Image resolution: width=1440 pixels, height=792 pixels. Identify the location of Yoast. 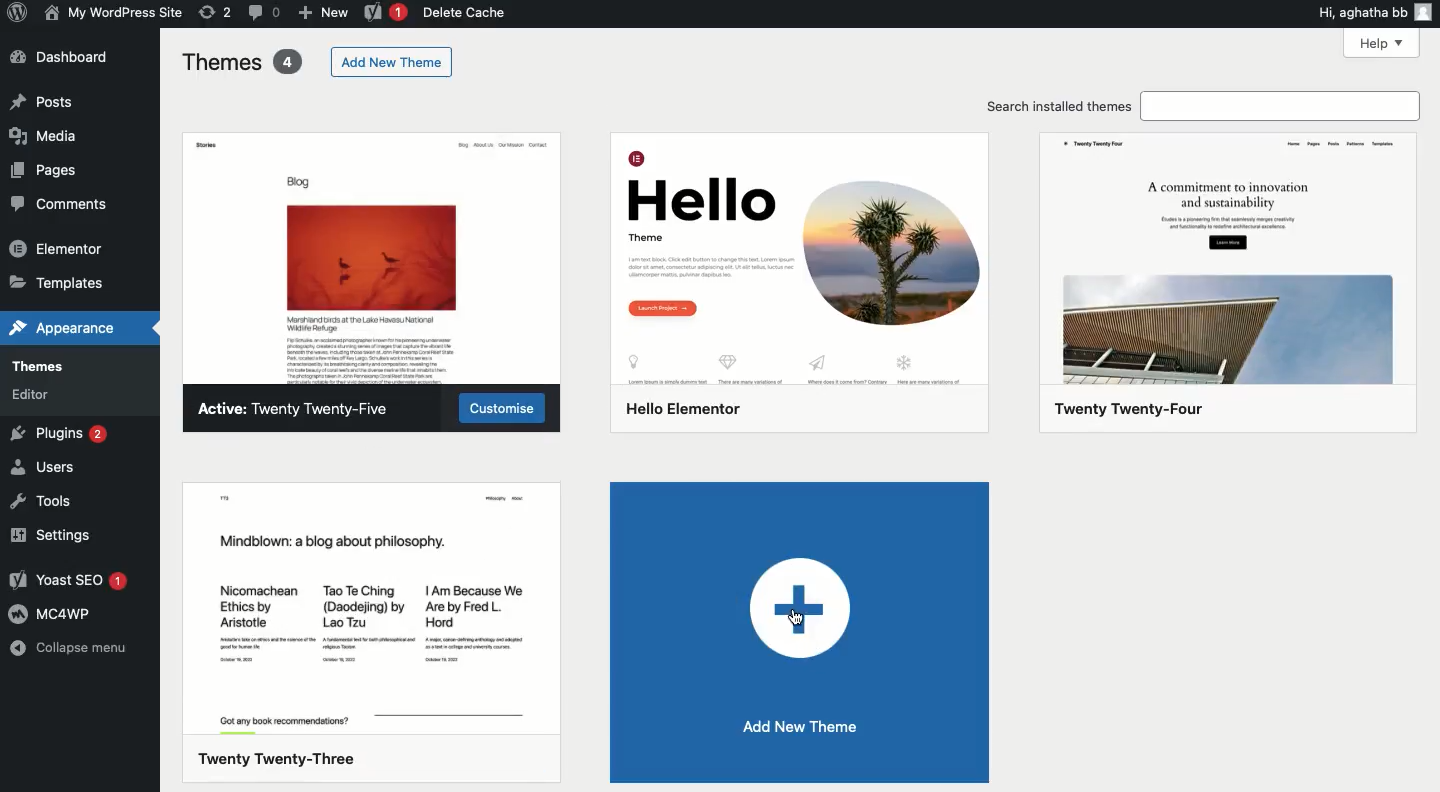
(66, 580).